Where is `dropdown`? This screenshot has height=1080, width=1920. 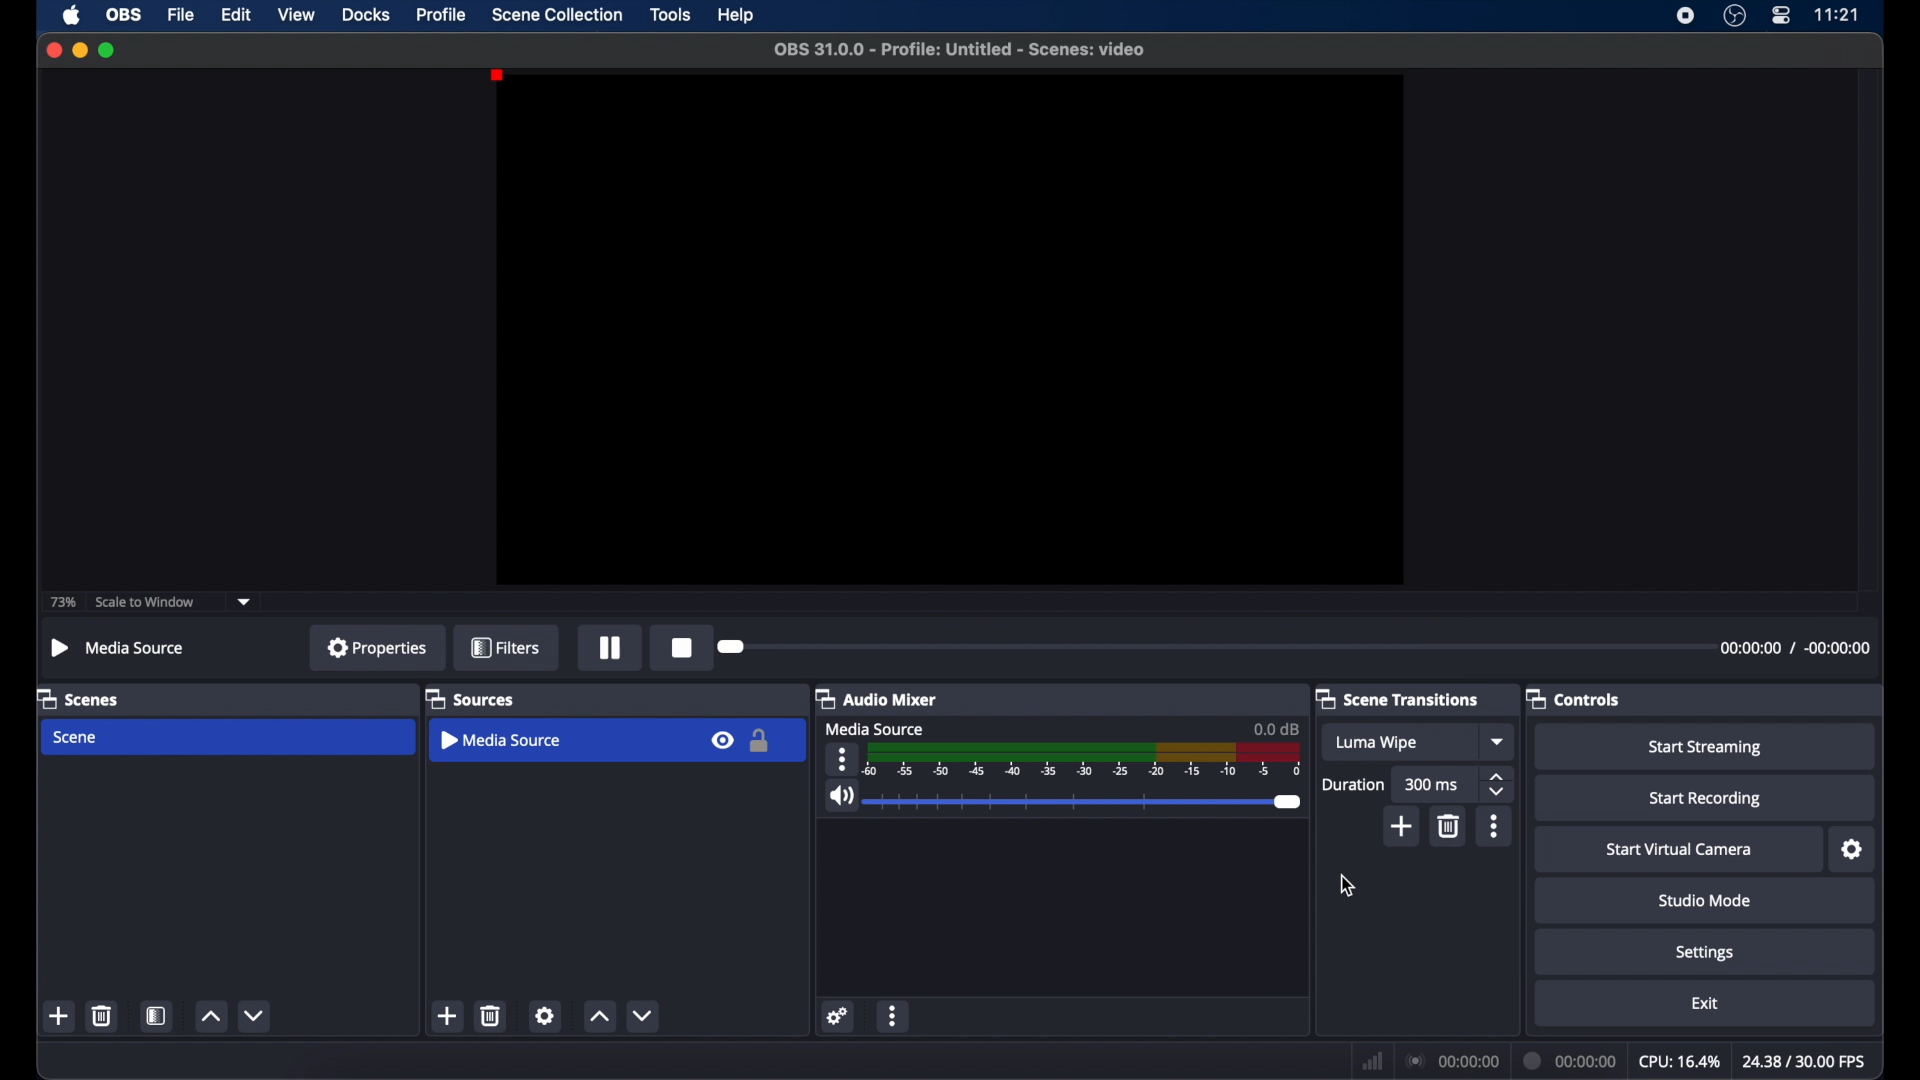 dropdown is located at coordinates (644, 1015).